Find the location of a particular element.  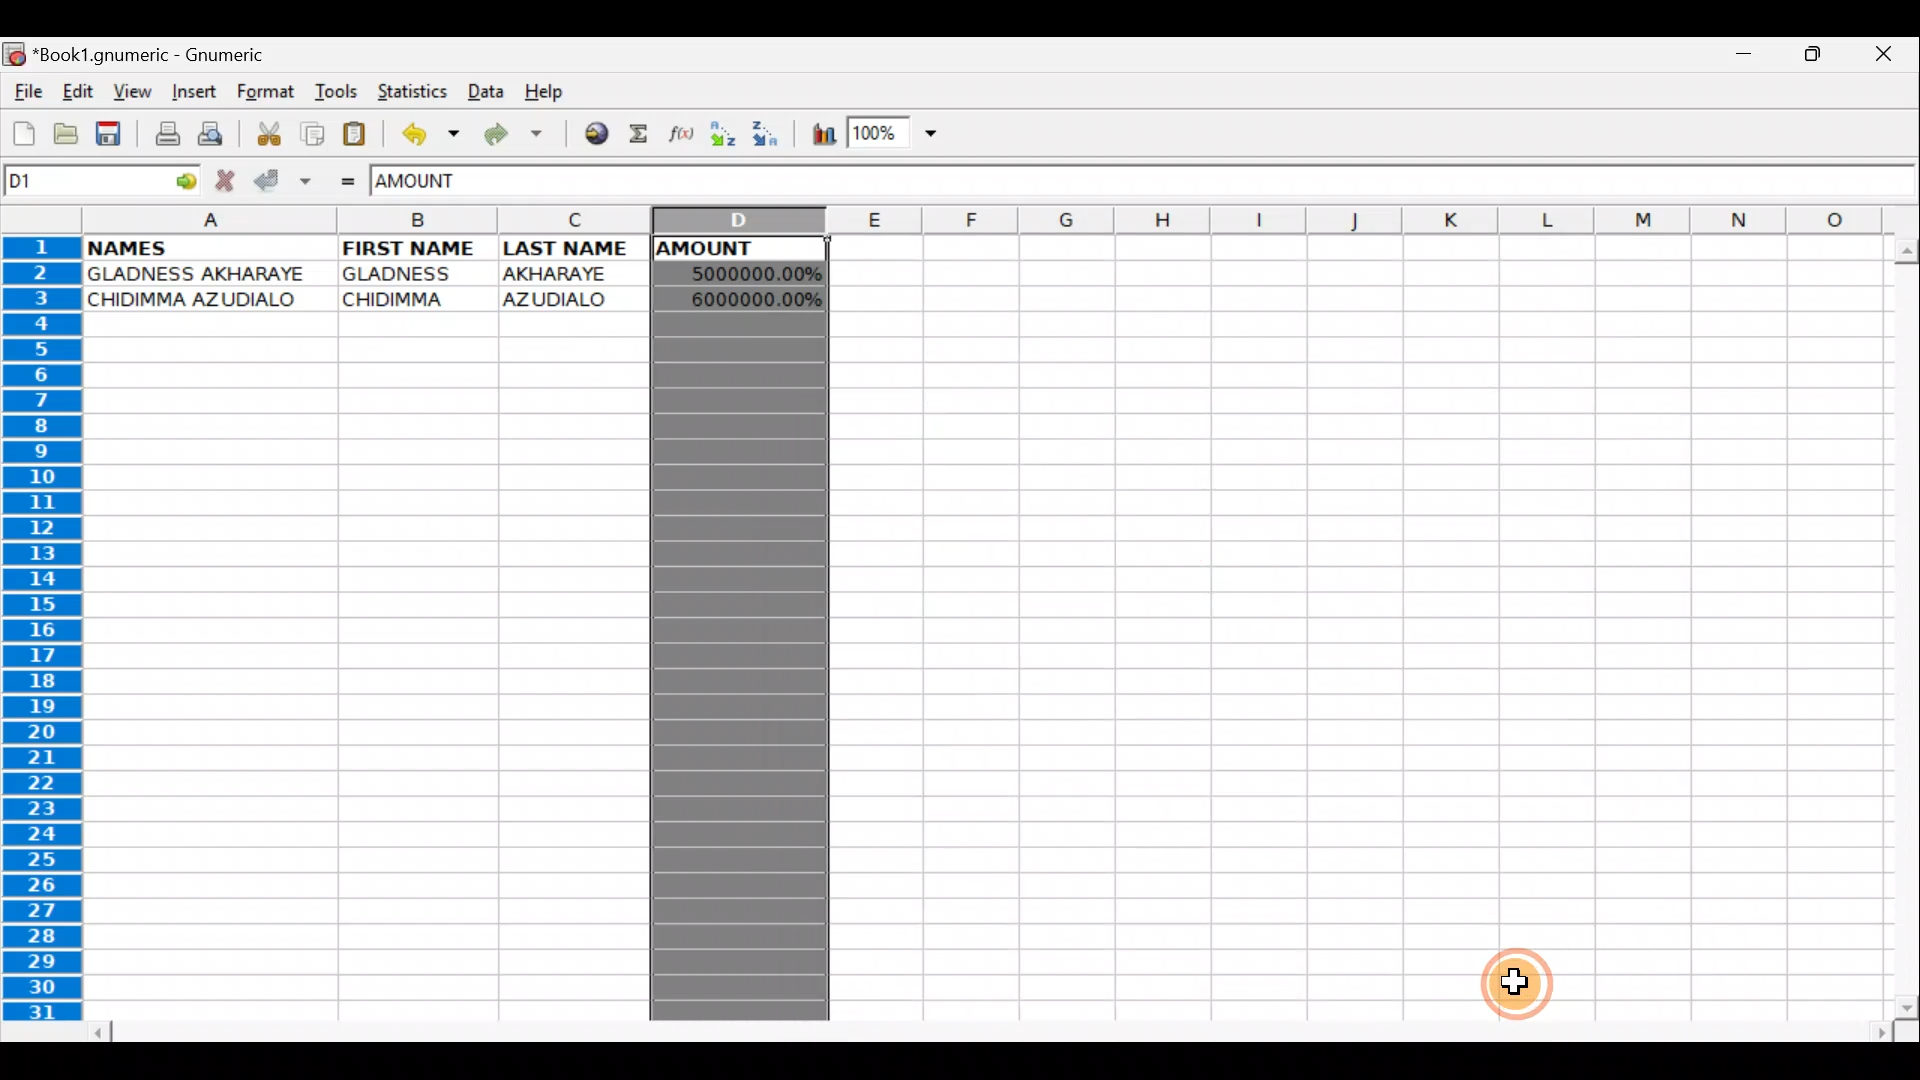

Copy selection is located at coordinates (308, 133).